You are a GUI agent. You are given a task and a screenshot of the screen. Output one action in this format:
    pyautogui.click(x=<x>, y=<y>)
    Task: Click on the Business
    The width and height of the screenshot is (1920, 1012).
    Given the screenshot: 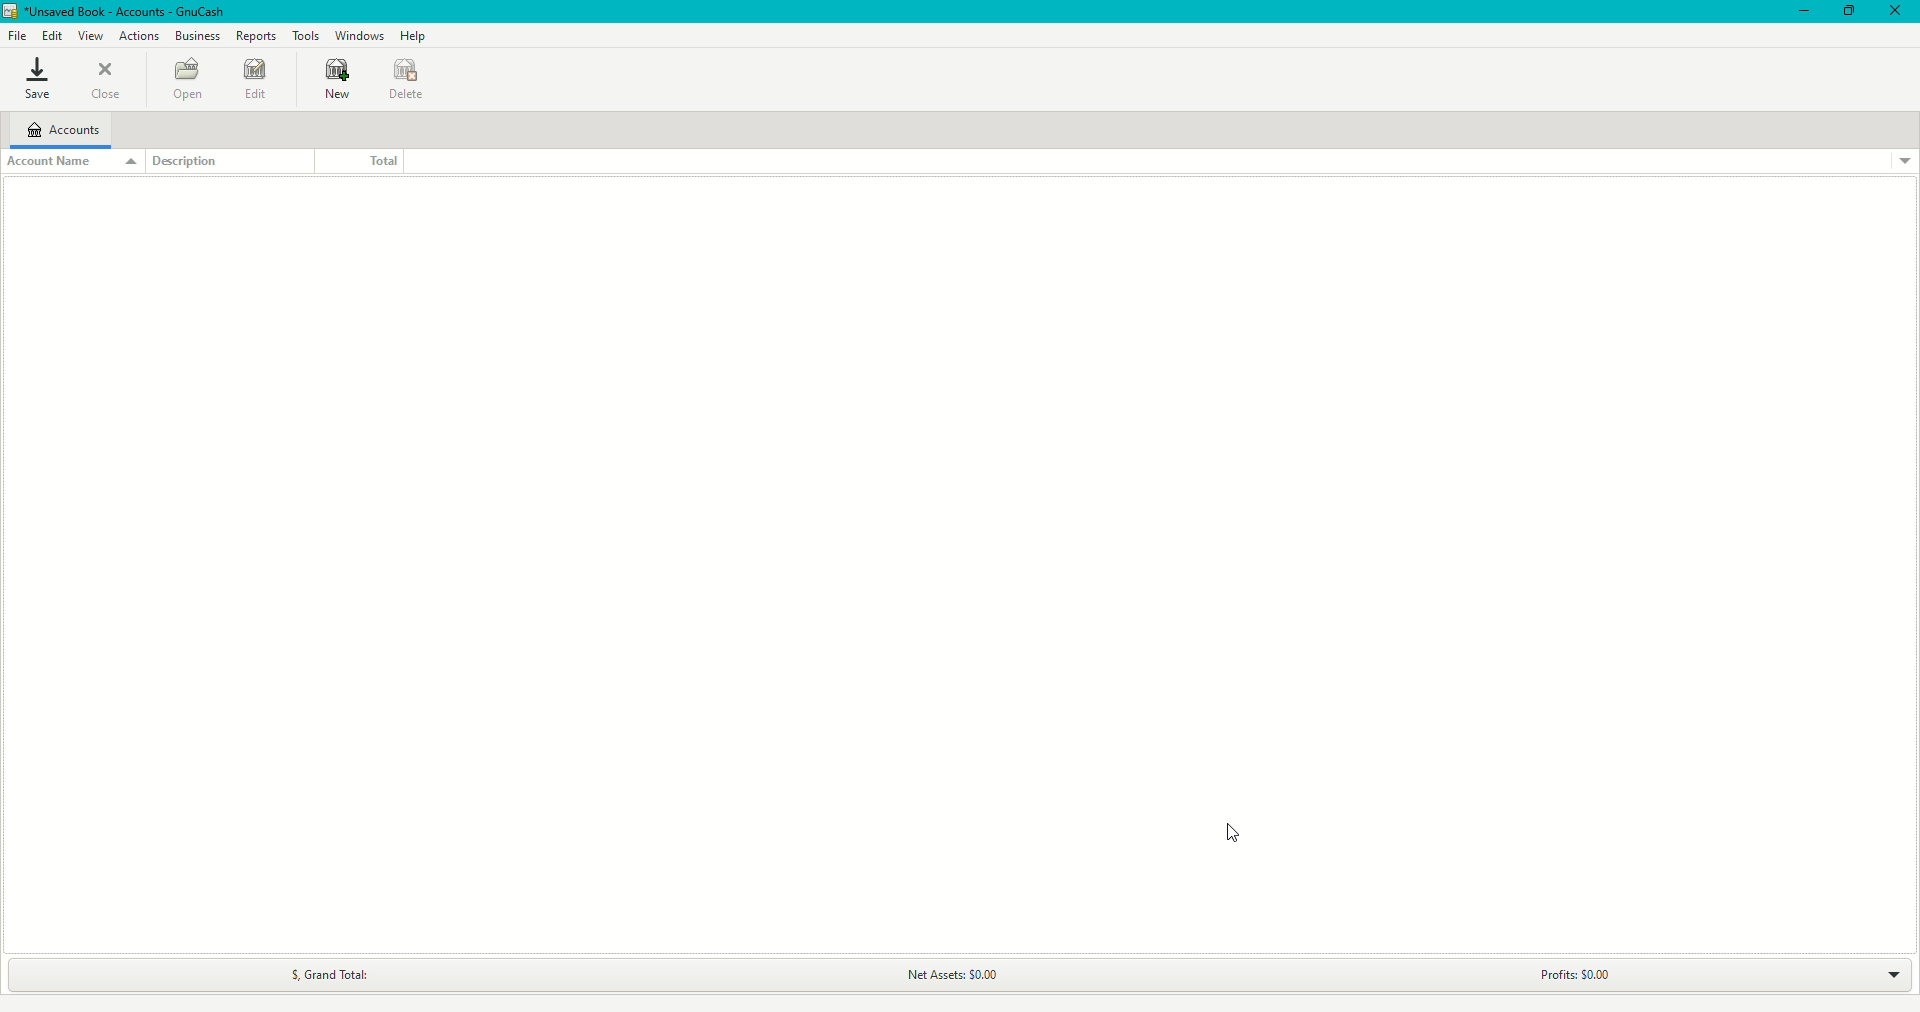 What is the action you would take?
    pyautogui.click(x=196, y=36)
    